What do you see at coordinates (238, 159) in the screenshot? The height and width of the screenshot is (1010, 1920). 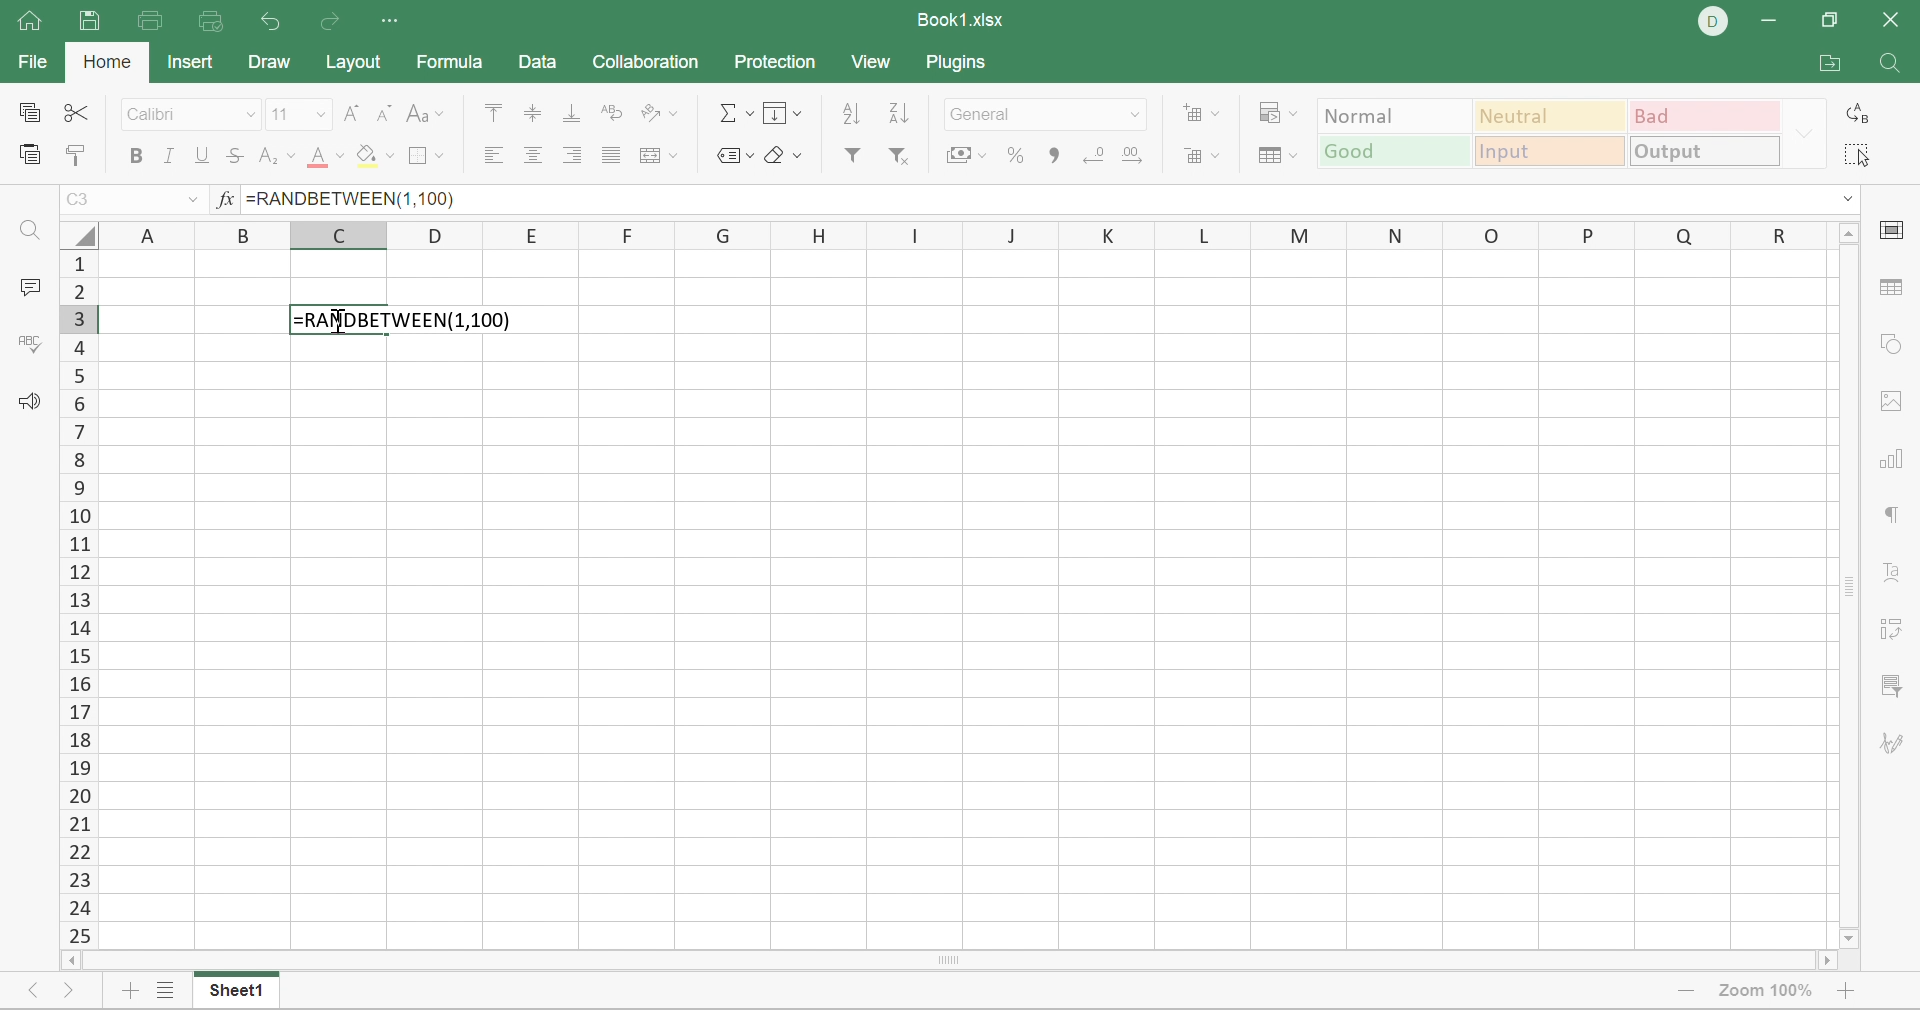 I see `Strikethrough` at bounding box center [238, 159].